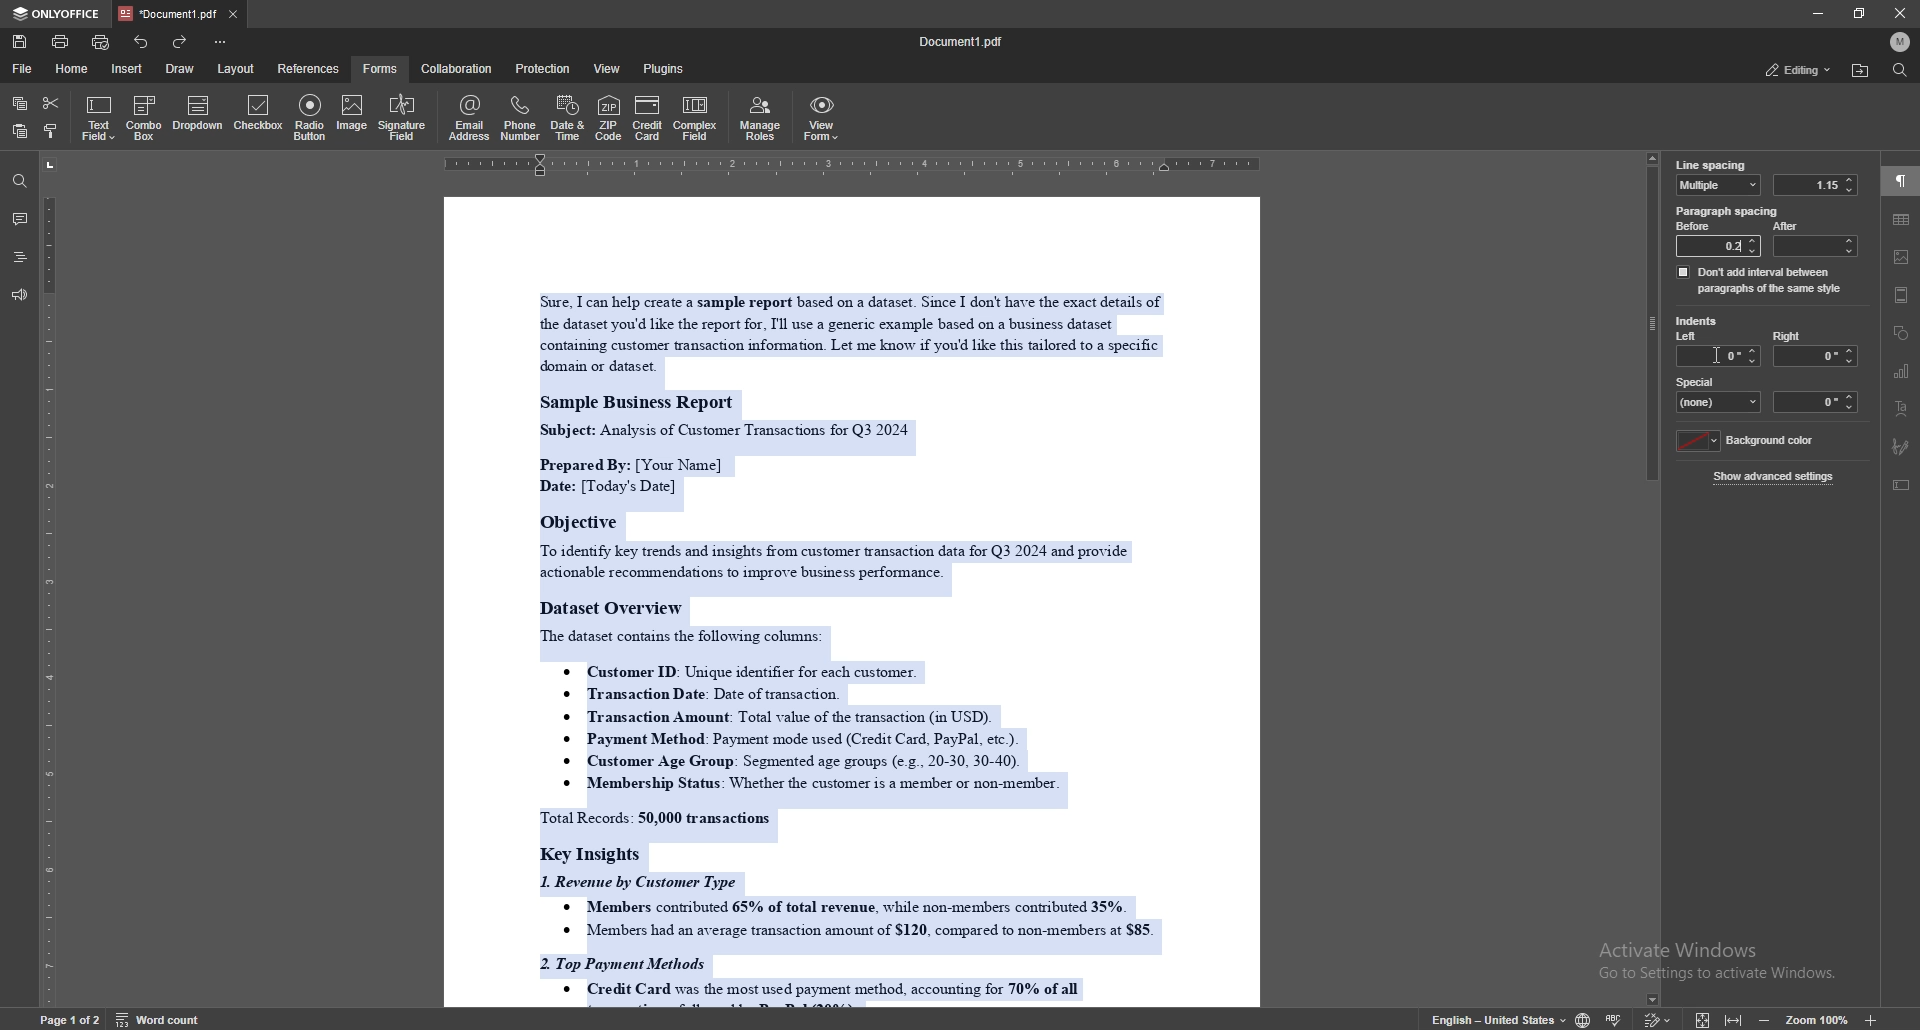 Image resolution: width=1920 pixels, height=1030 pixels. I want to click on paste, so click(18, 132).